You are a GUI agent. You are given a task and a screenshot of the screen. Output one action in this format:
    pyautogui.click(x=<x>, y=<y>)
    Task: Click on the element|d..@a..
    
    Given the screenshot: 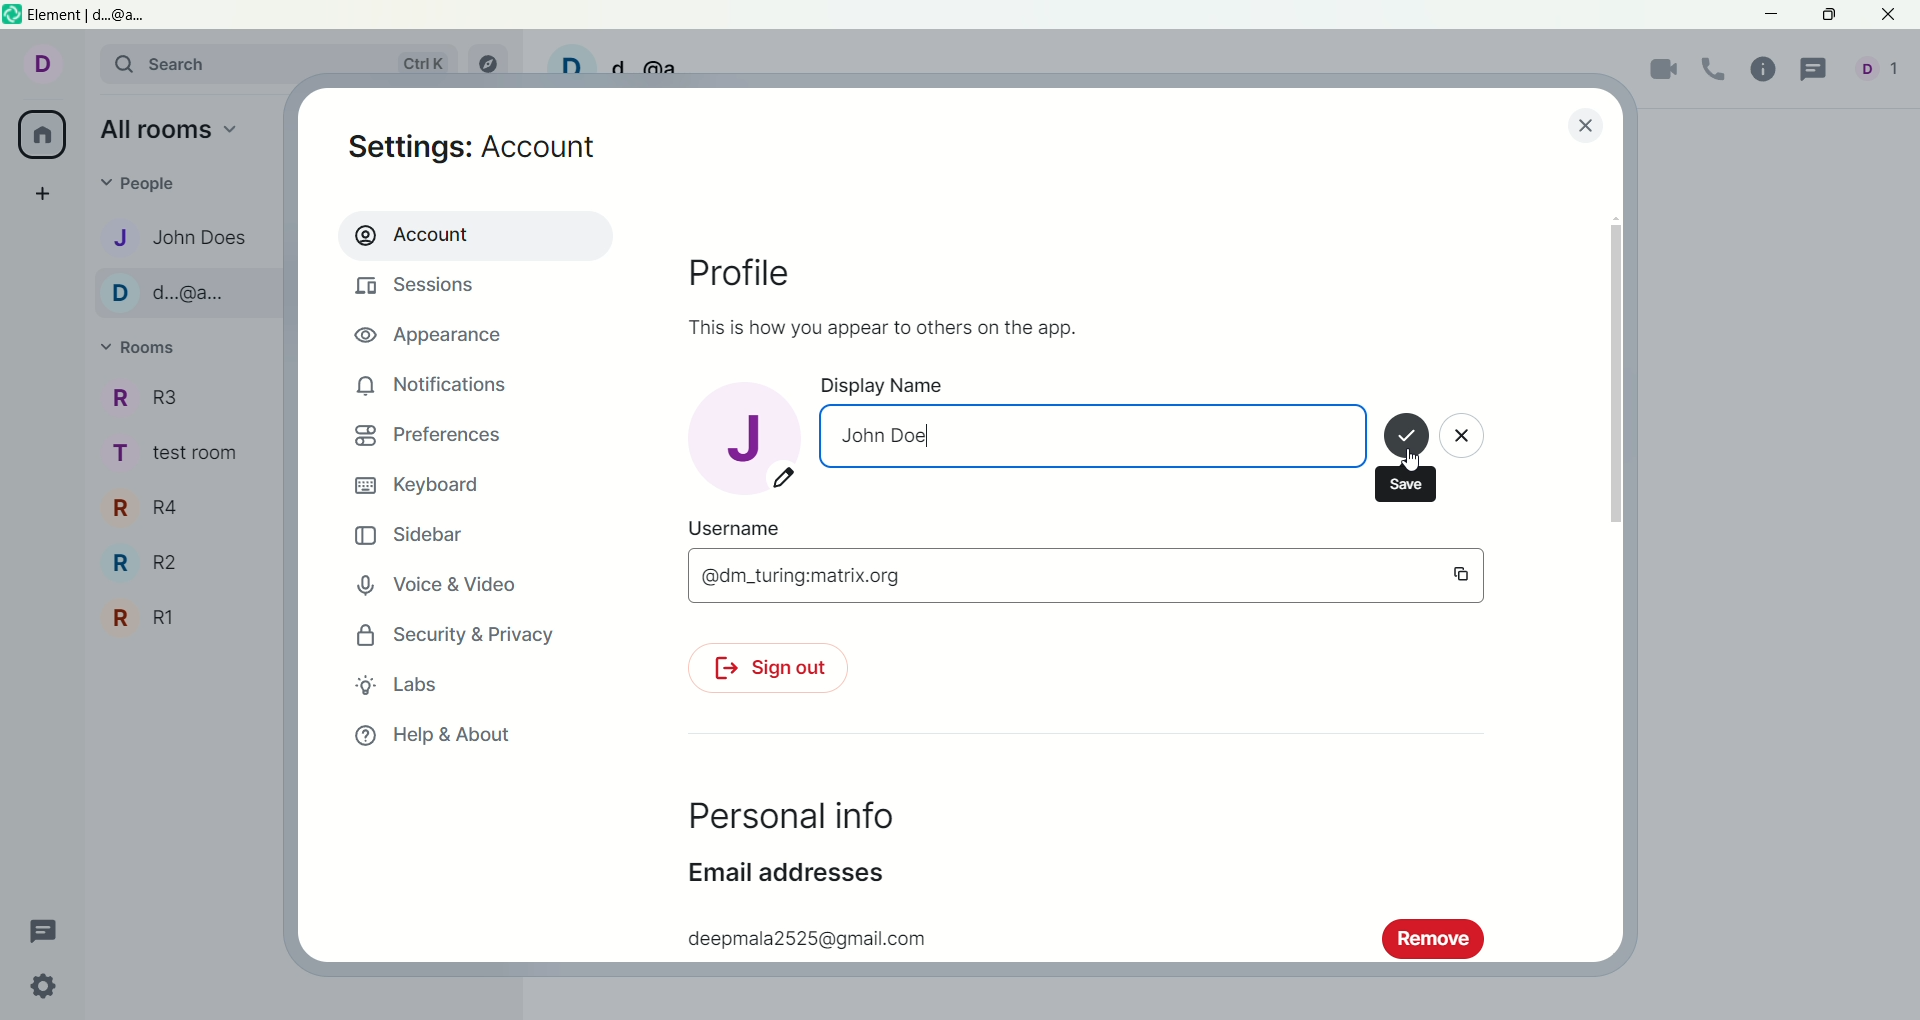 What is the action you would take?
    pyautogui.click(x=81, y=15)
    